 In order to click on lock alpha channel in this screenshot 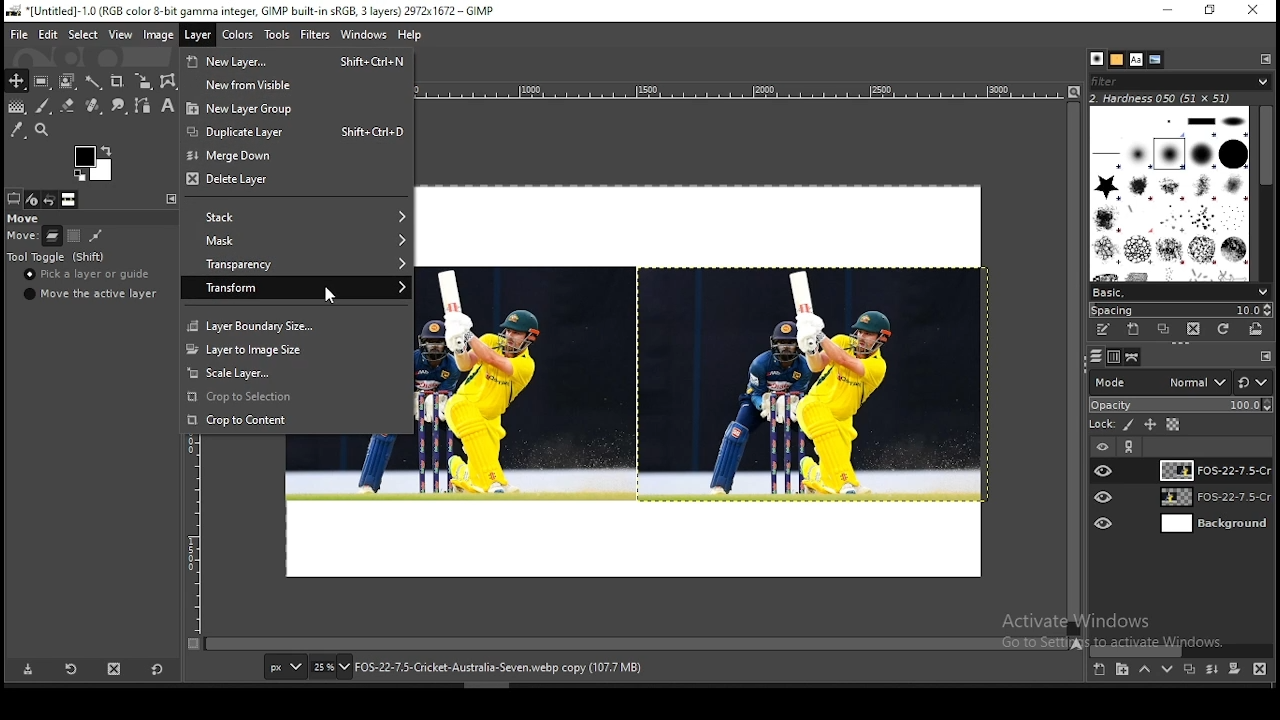, I will do `click(1172, 425)`.